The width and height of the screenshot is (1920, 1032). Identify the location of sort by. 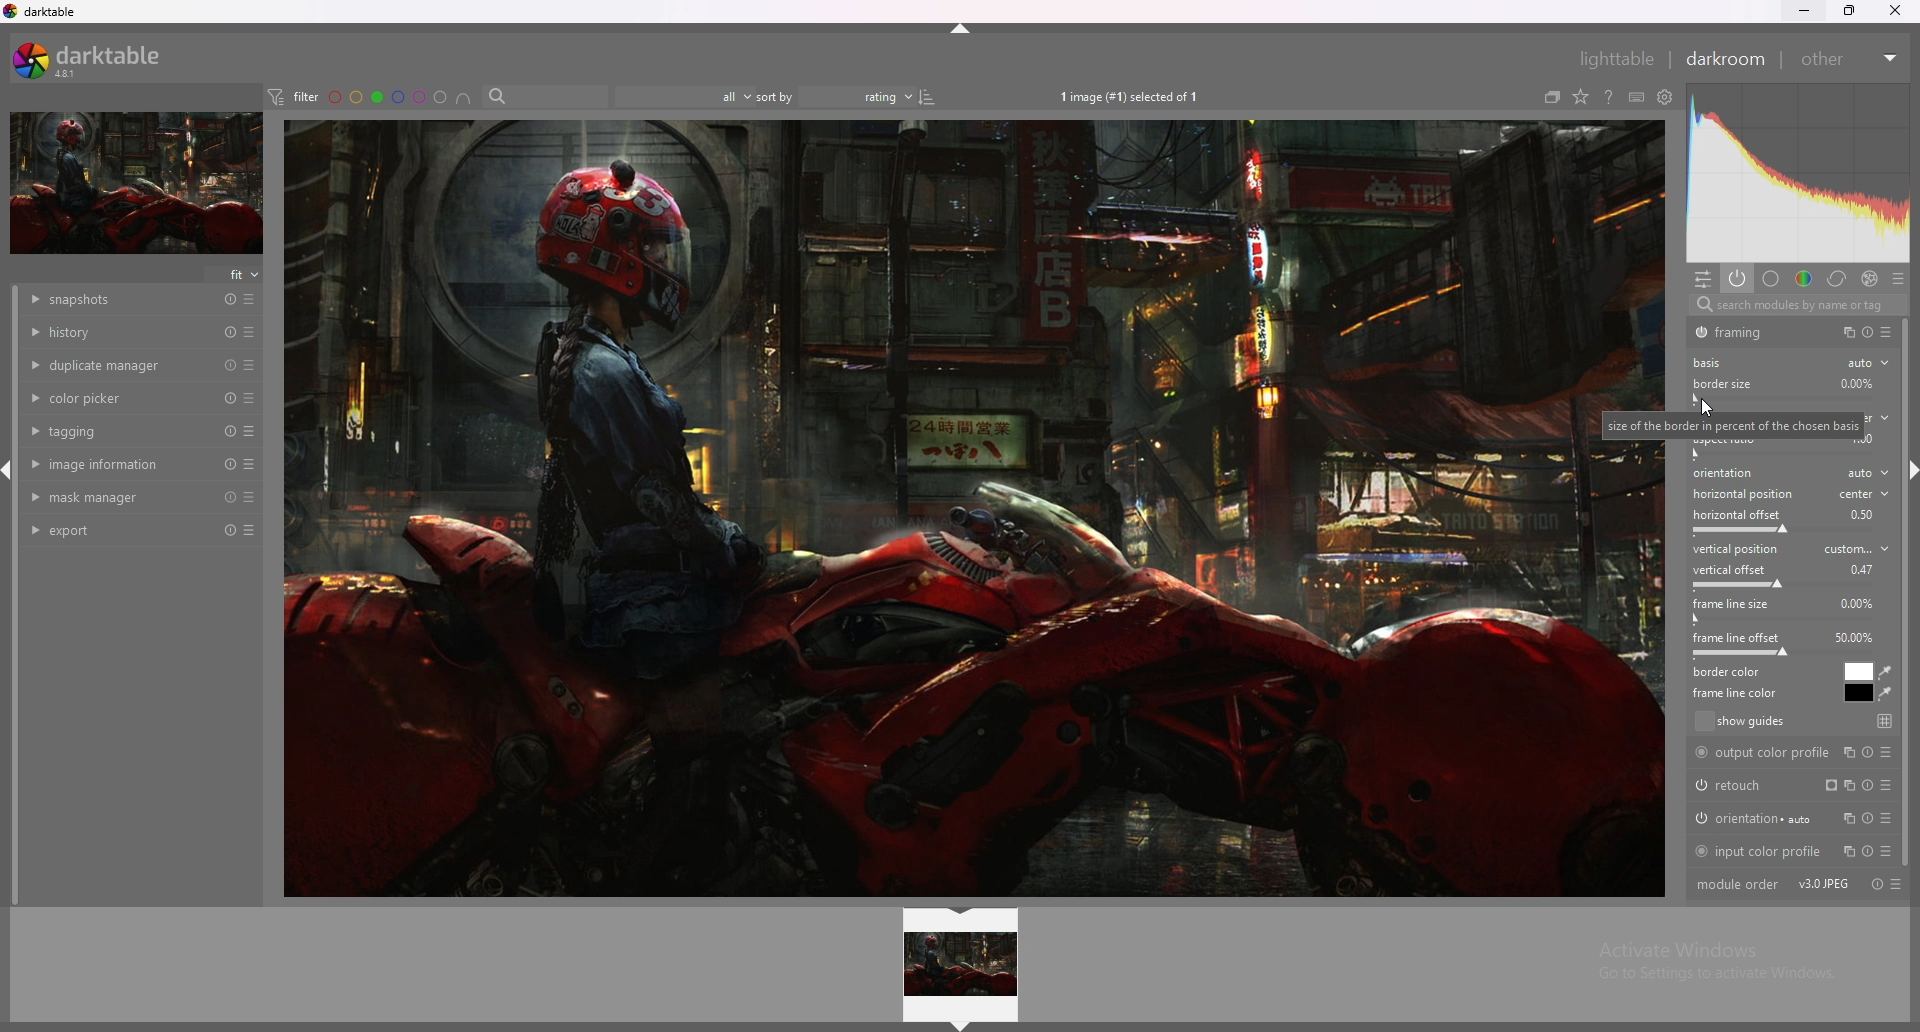
(773, 96).